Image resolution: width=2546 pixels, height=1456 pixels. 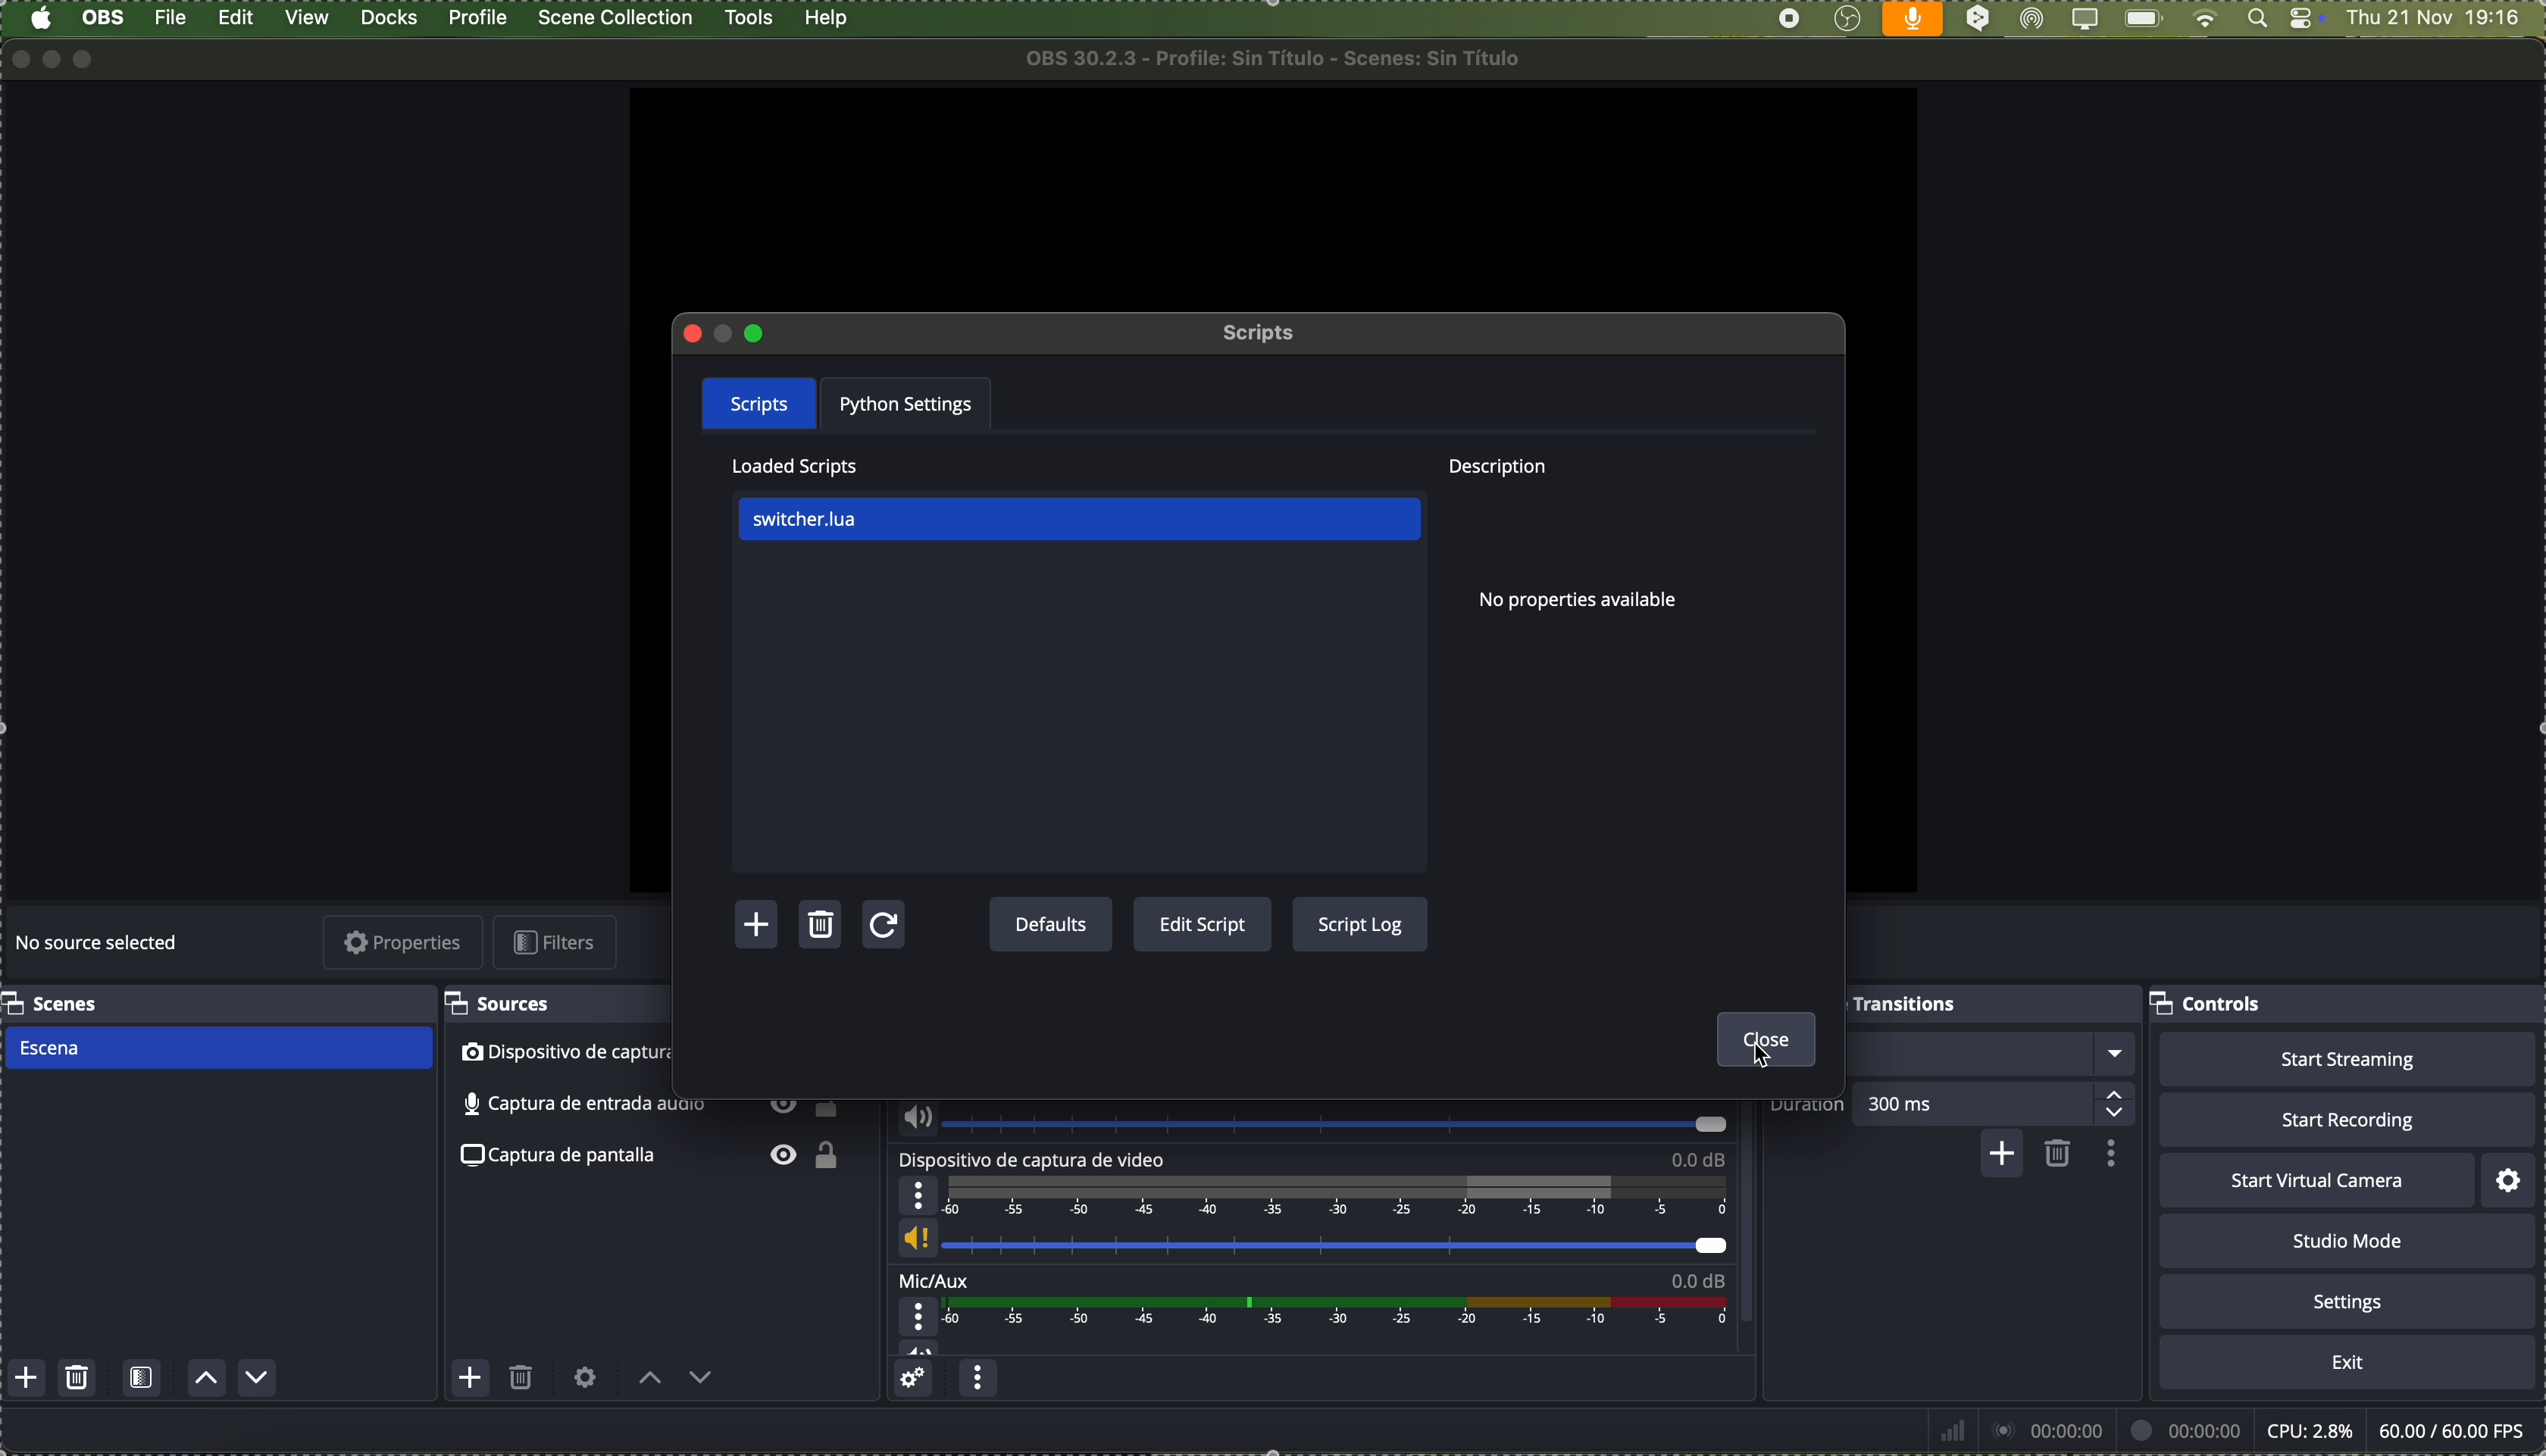 I want to click on scenes, so click(x=54, y=1003).